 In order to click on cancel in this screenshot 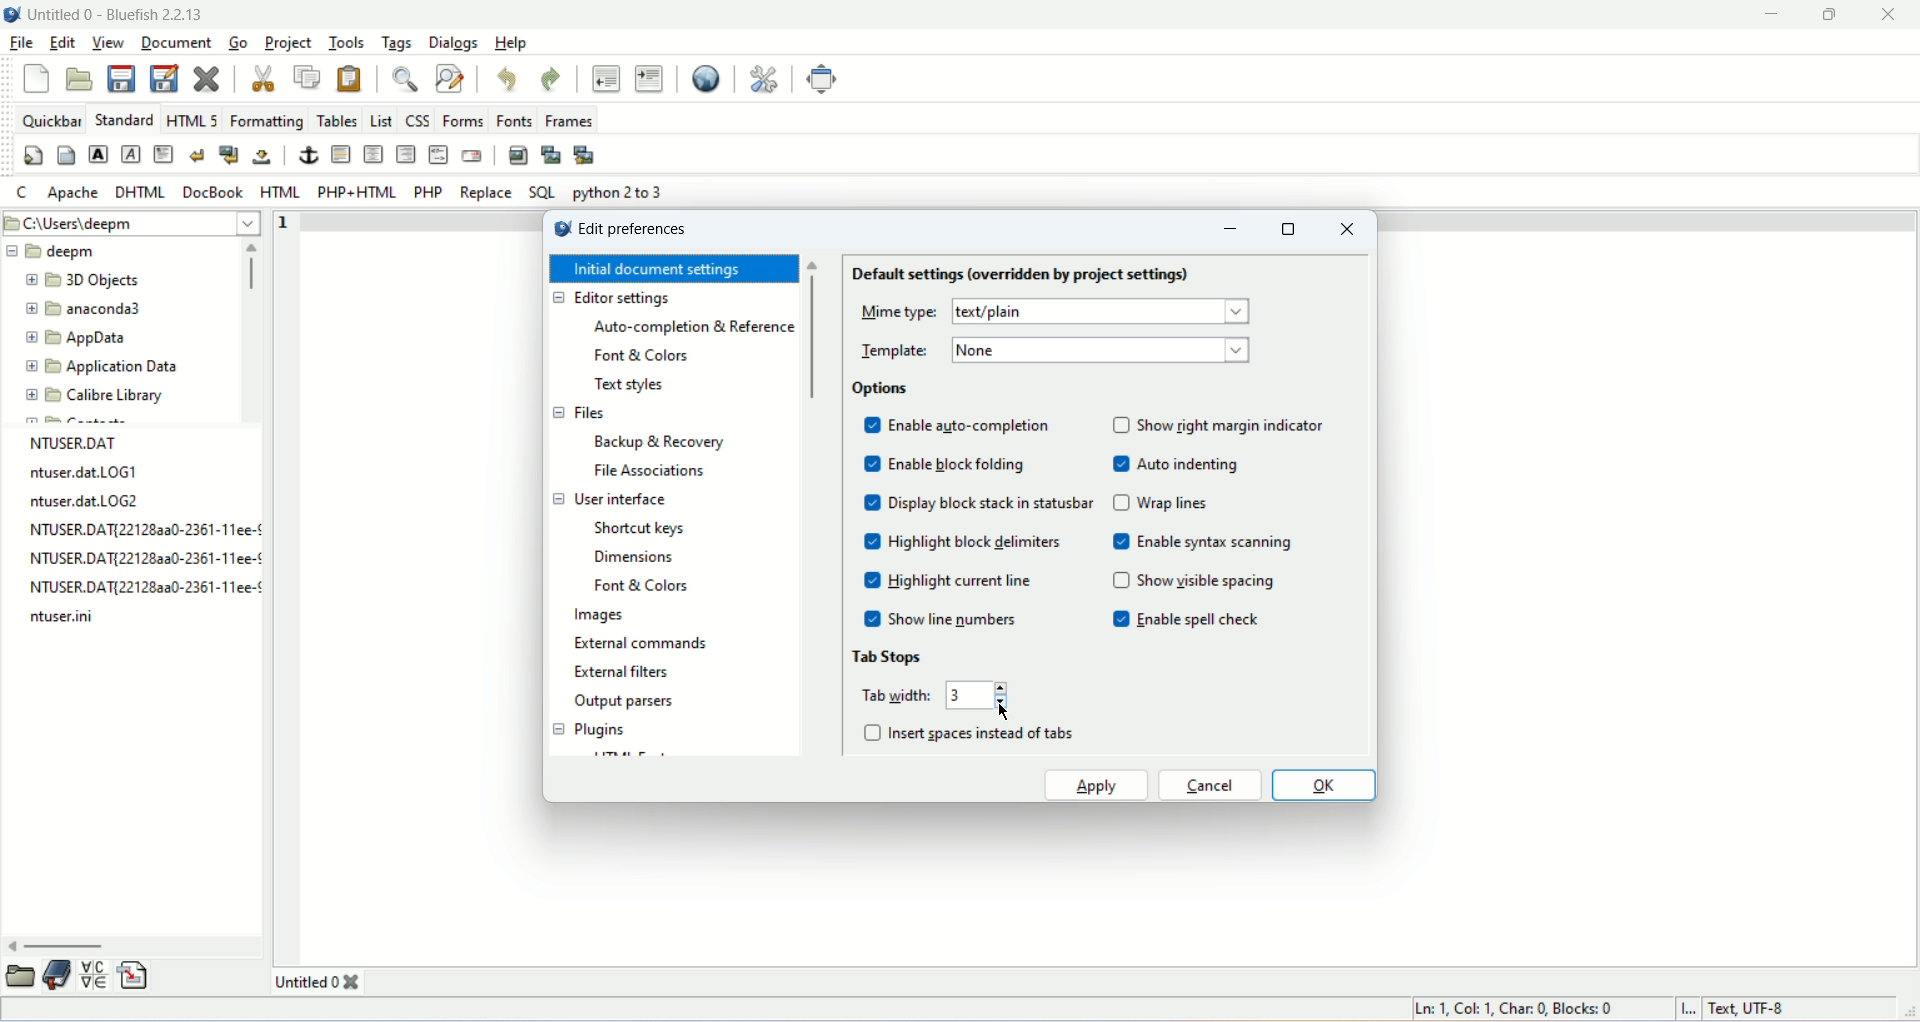, I will do `click(1213, 785)`.